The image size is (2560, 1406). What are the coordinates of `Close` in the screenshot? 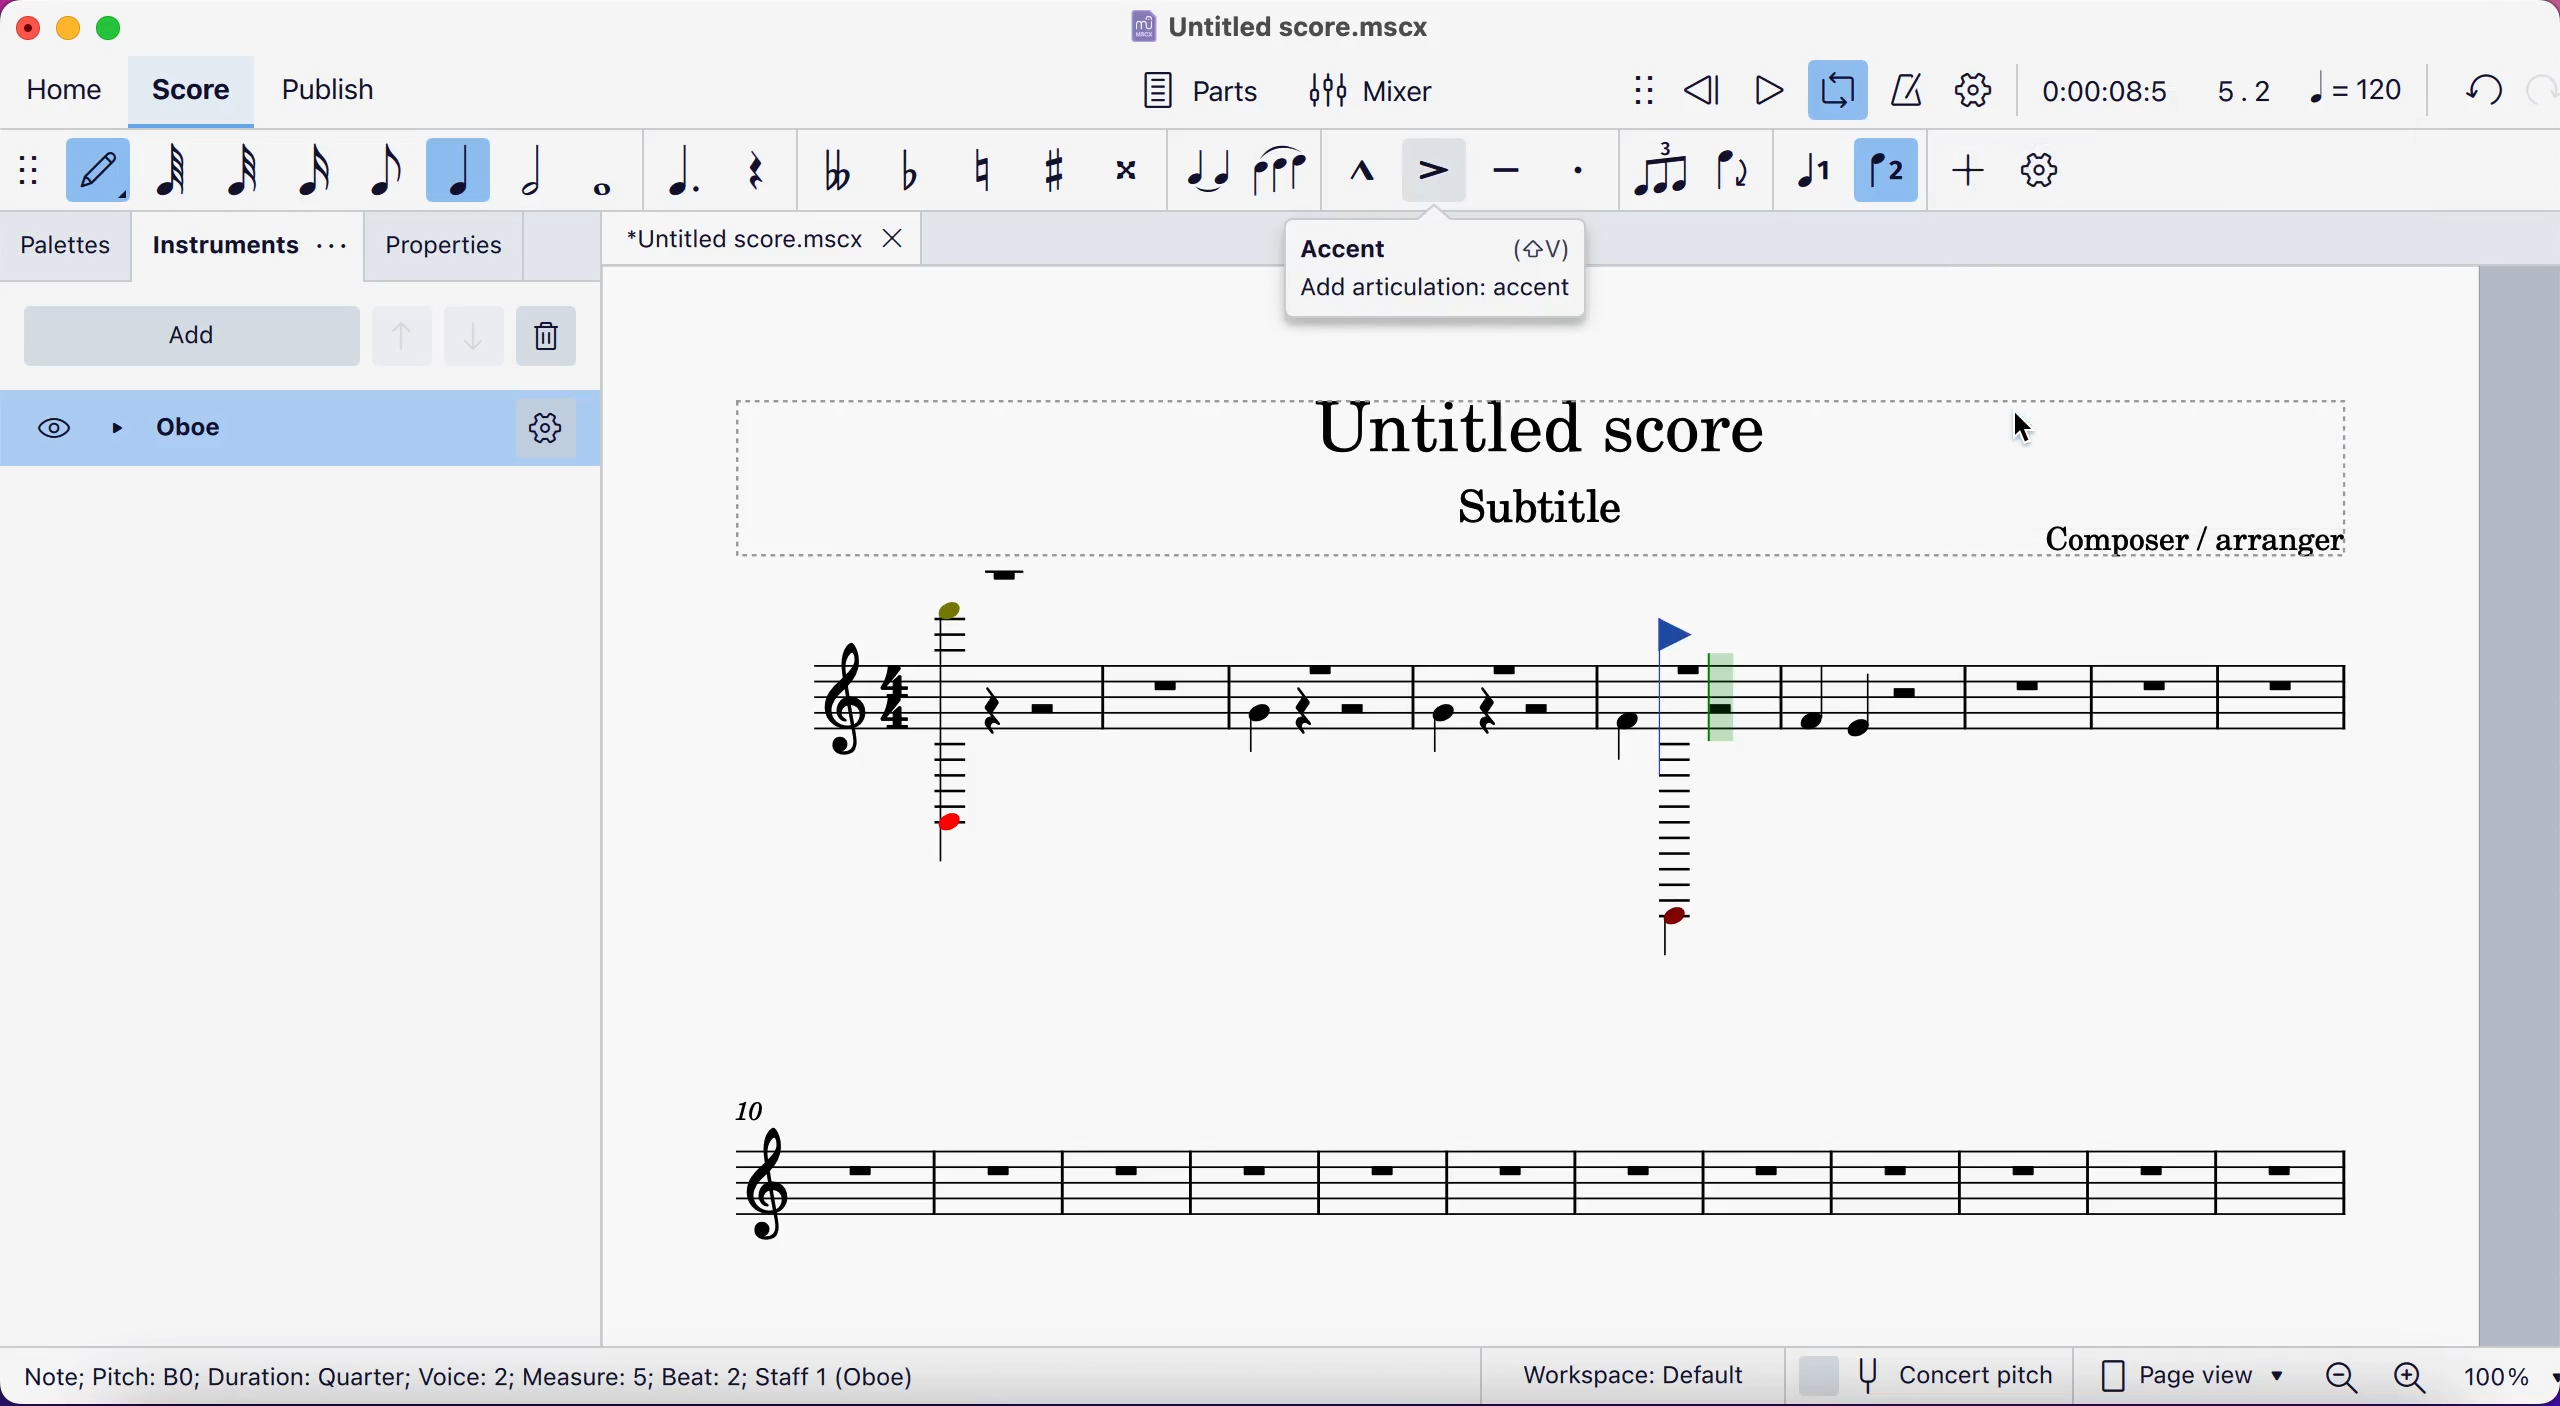 It's located at (274, 428).